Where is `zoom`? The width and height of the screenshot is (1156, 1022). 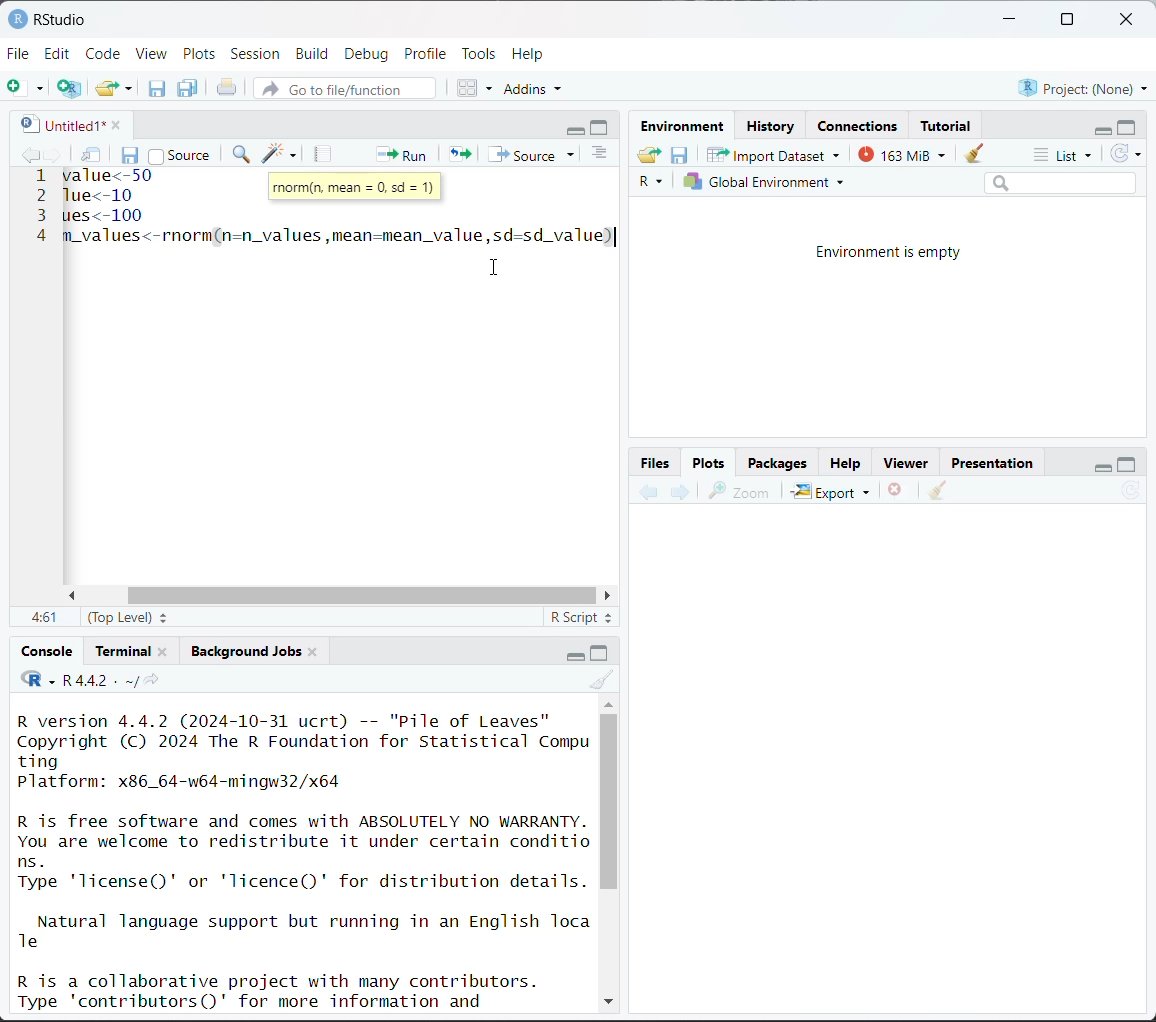
zoom is located at coordinates (739, 491).